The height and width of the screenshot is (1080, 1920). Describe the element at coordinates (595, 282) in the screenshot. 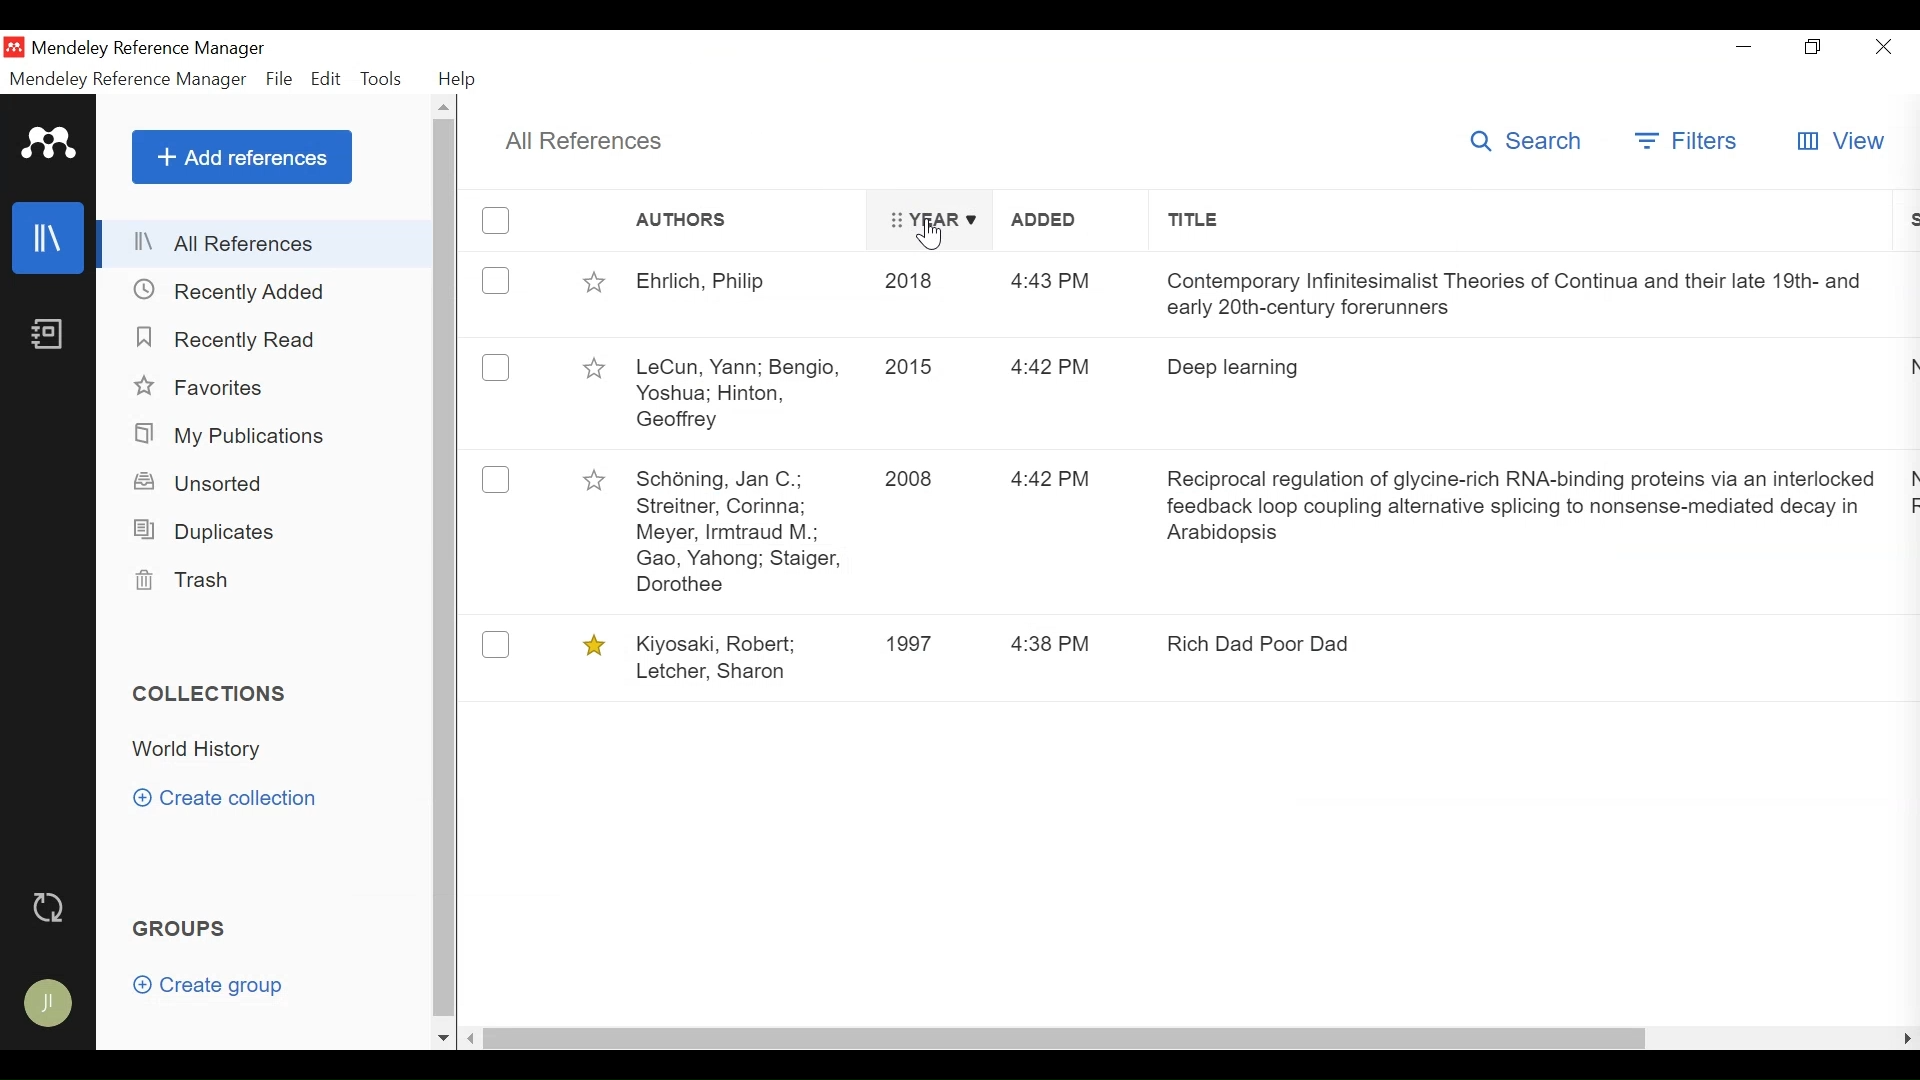

I see `(un)Select Favorites` at that location.